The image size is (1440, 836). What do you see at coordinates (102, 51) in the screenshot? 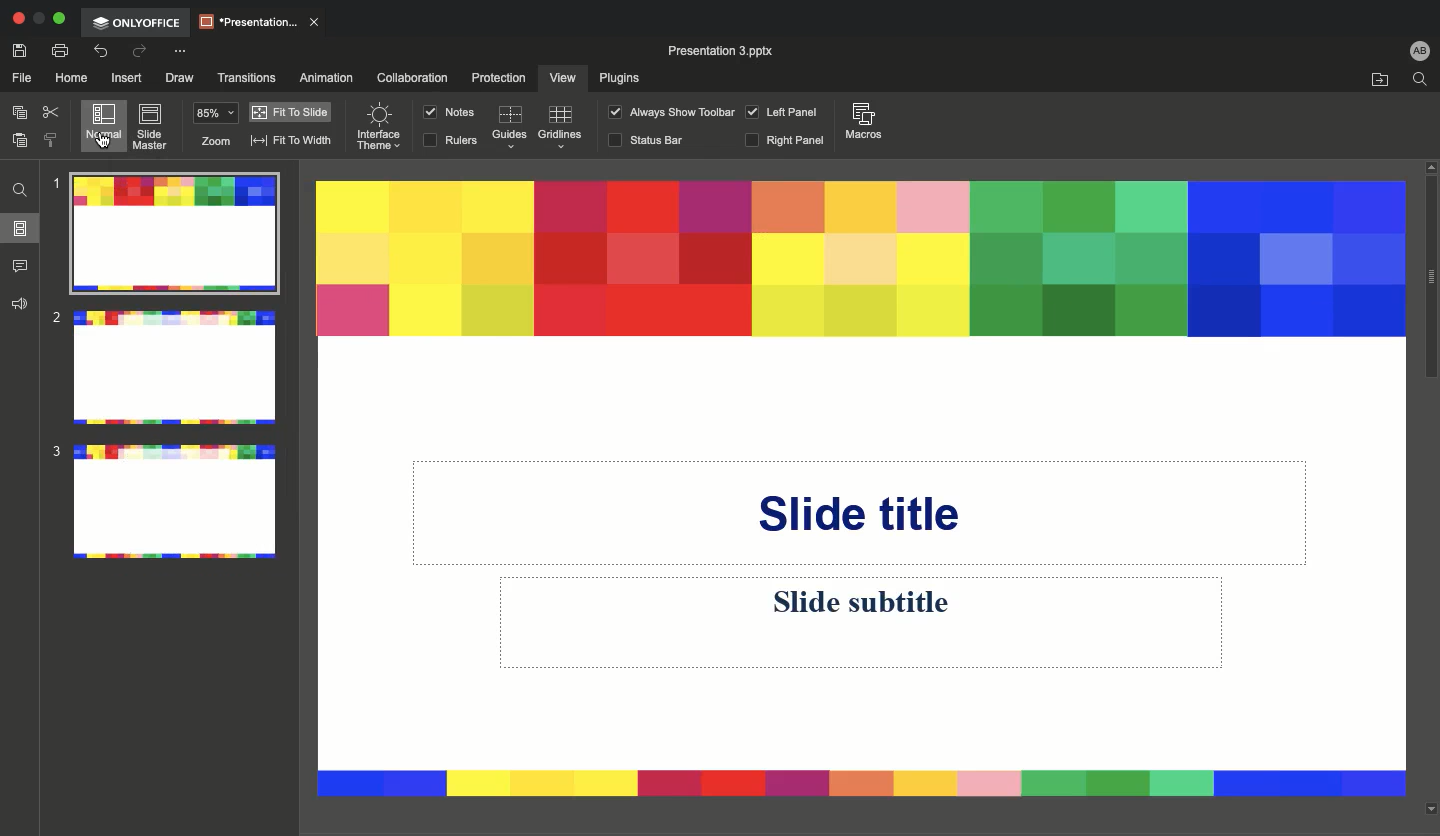
I see `Undo` at bounding box center [102, 51].